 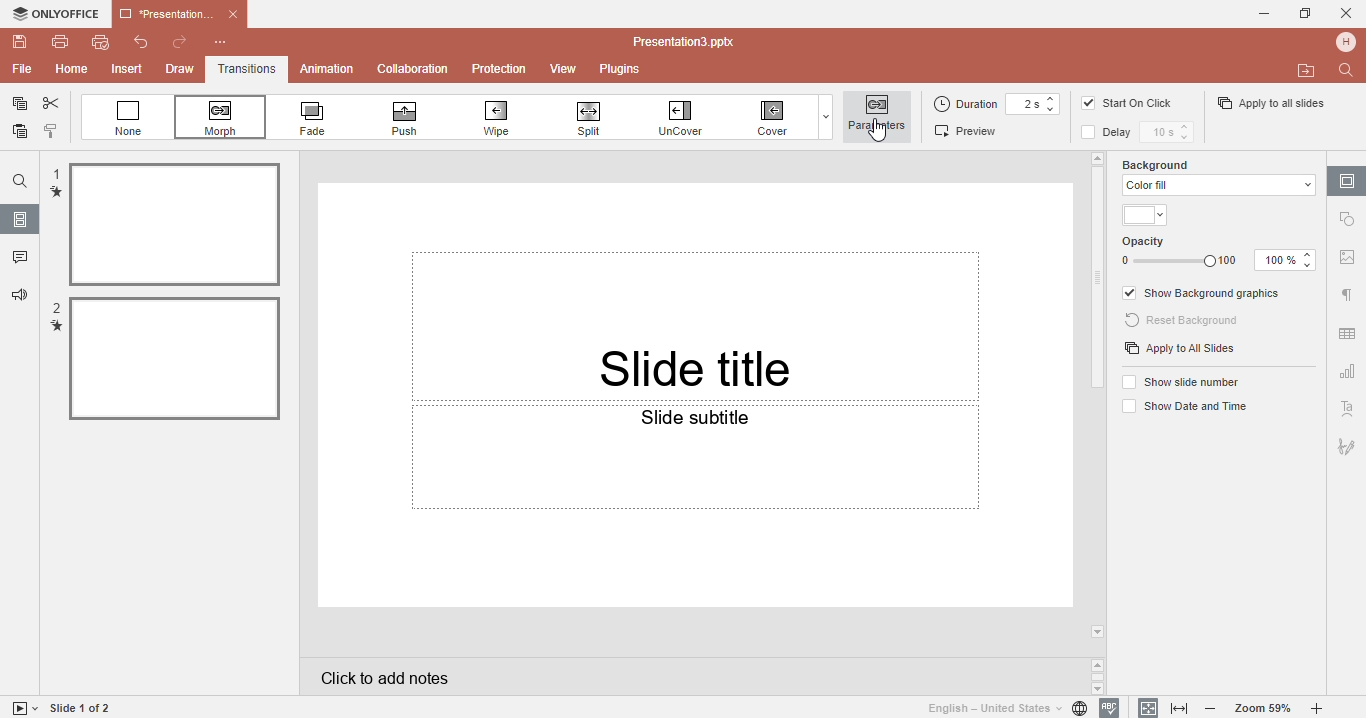 I want to click on Apply to all slides, so click(x=1270, y=103).